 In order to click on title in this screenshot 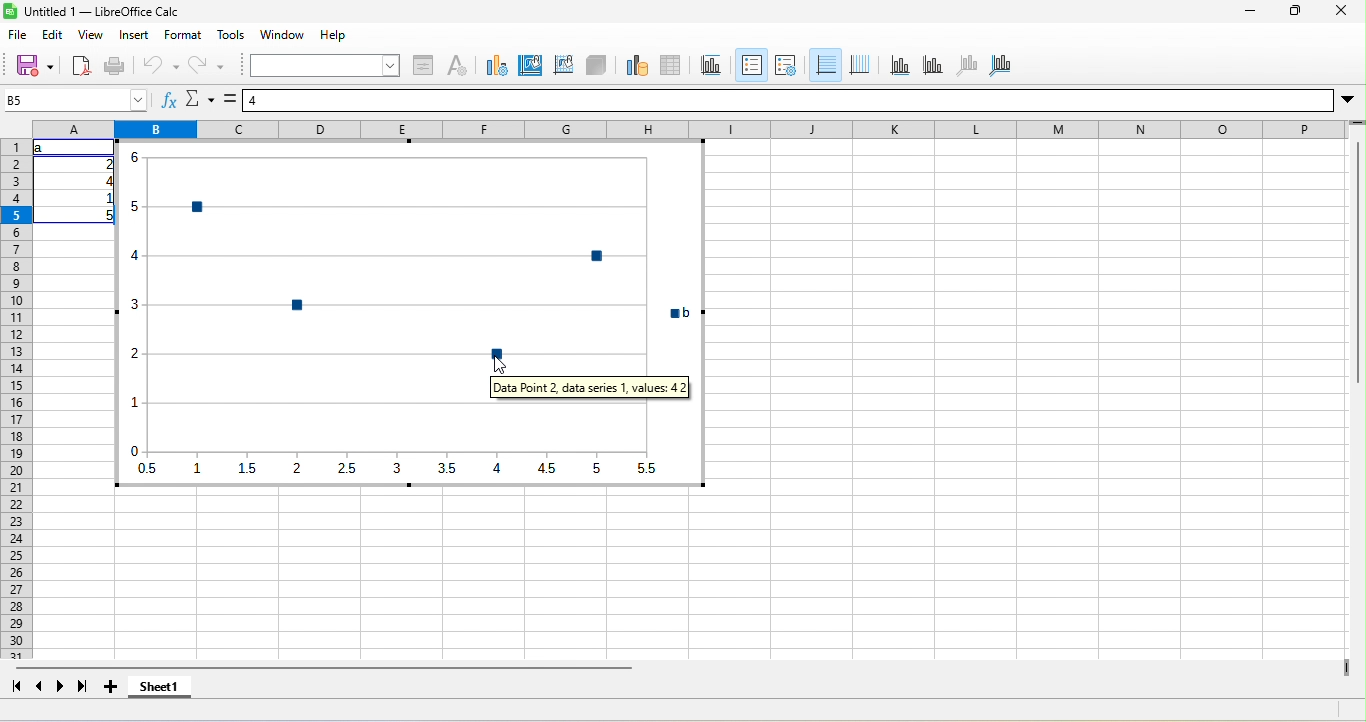, I will do `click(712, 67)`.